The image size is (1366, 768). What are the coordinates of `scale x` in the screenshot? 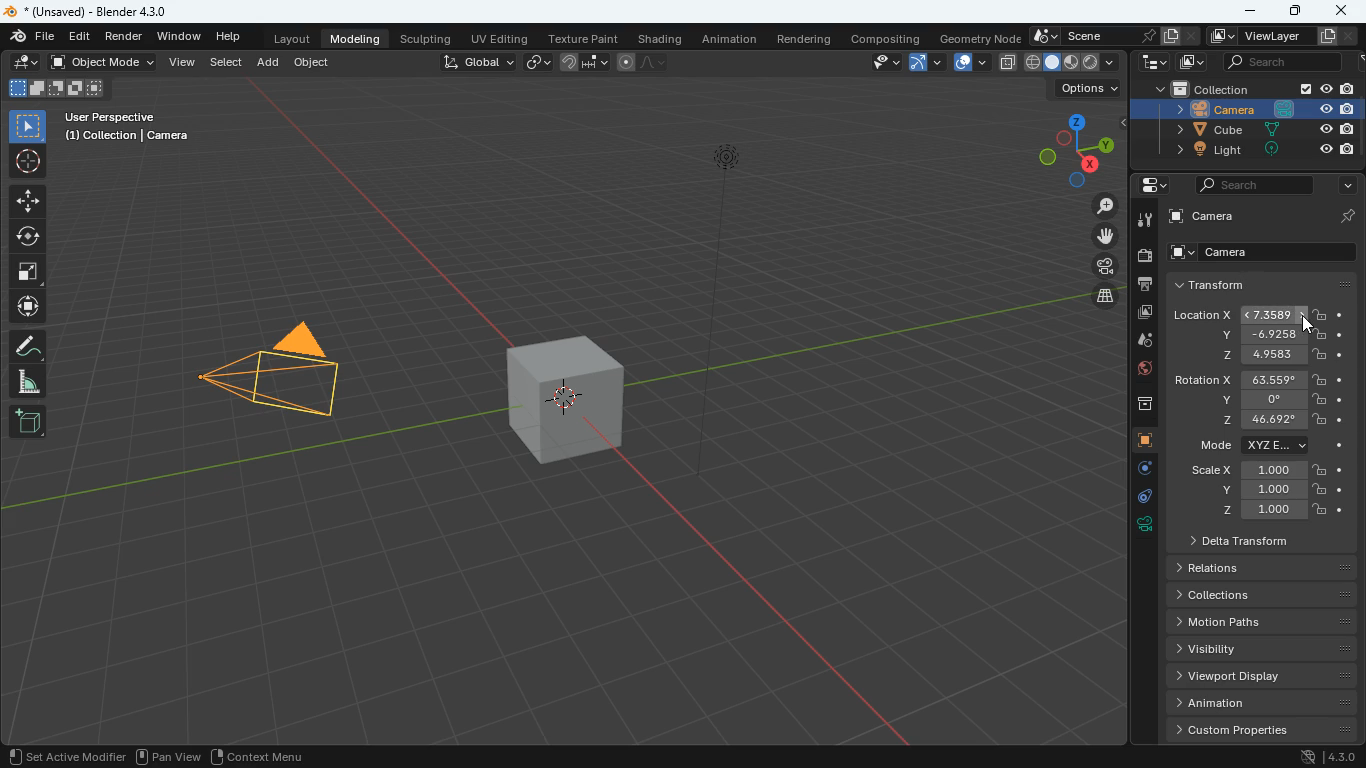 It's located at (1269, 468).